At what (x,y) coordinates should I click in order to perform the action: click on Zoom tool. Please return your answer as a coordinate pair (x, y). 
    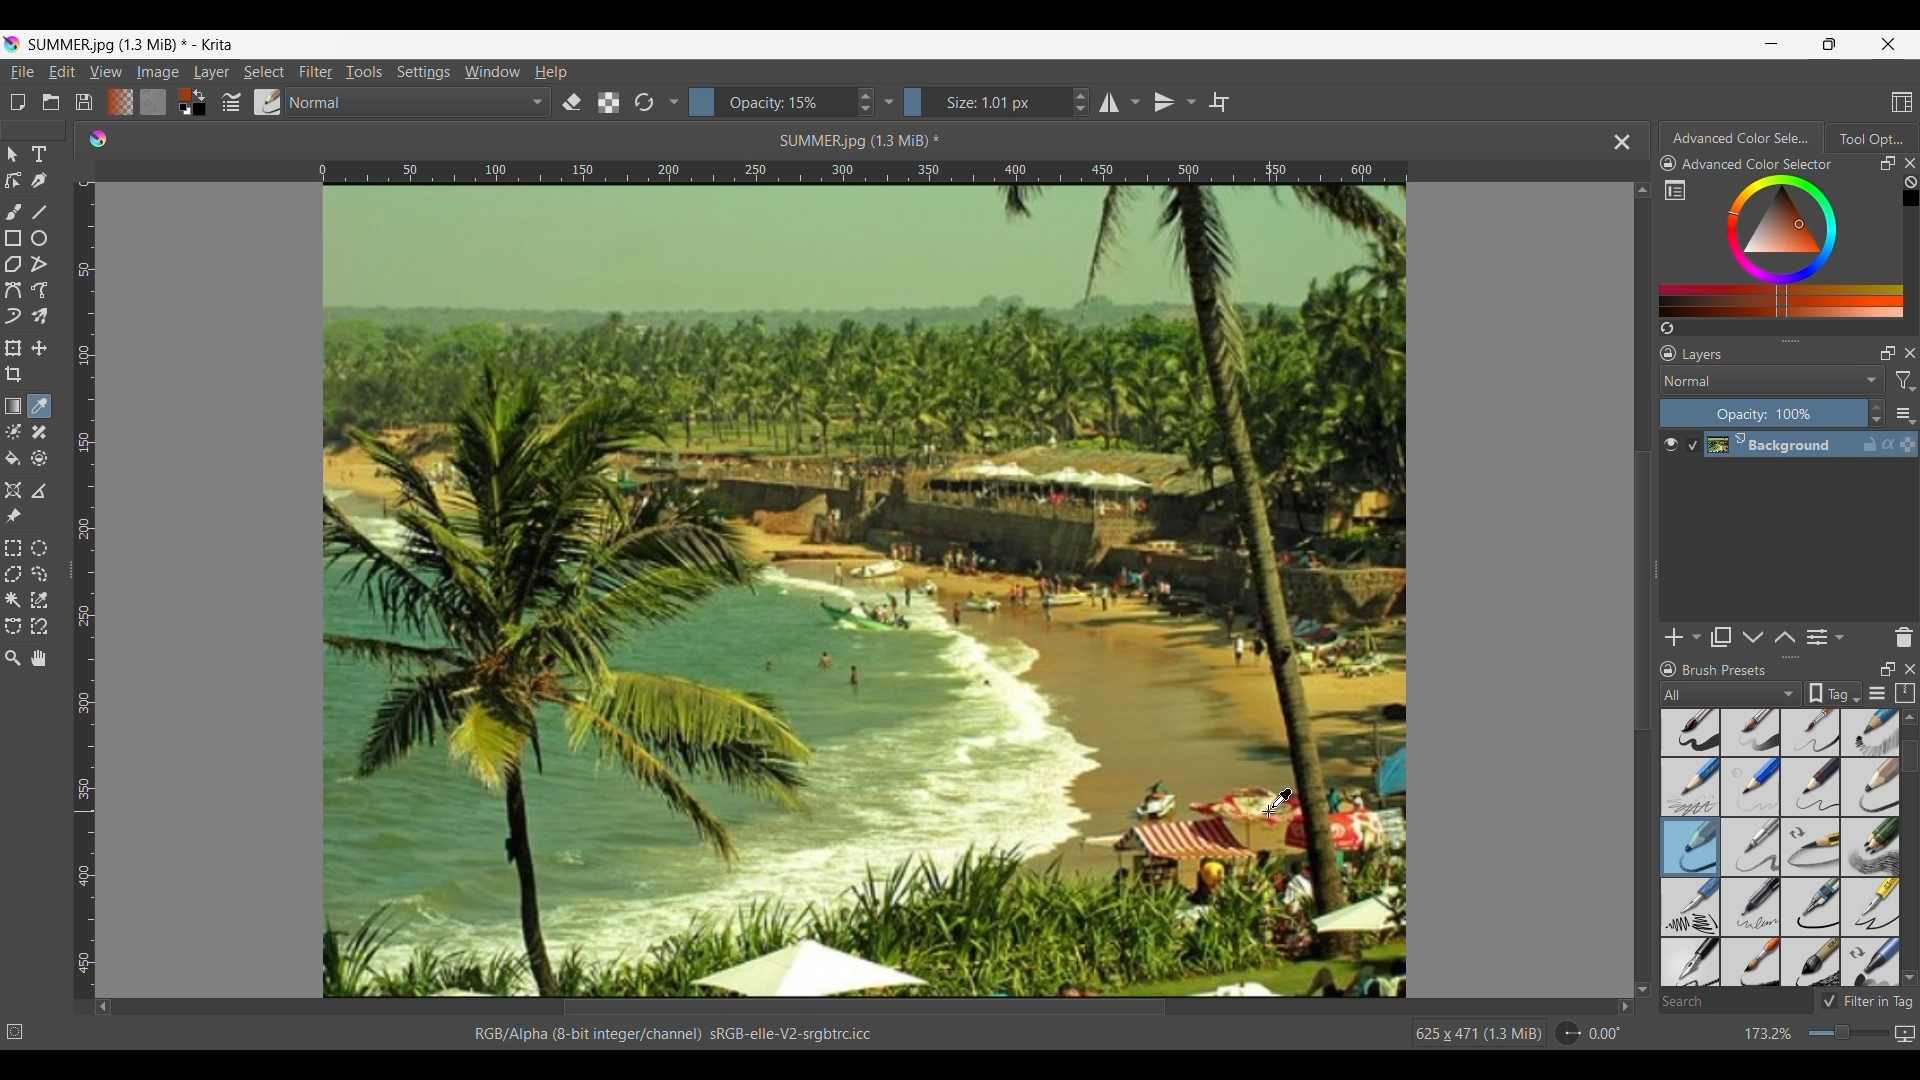
    Looking at the image, I should click on (12, 659).